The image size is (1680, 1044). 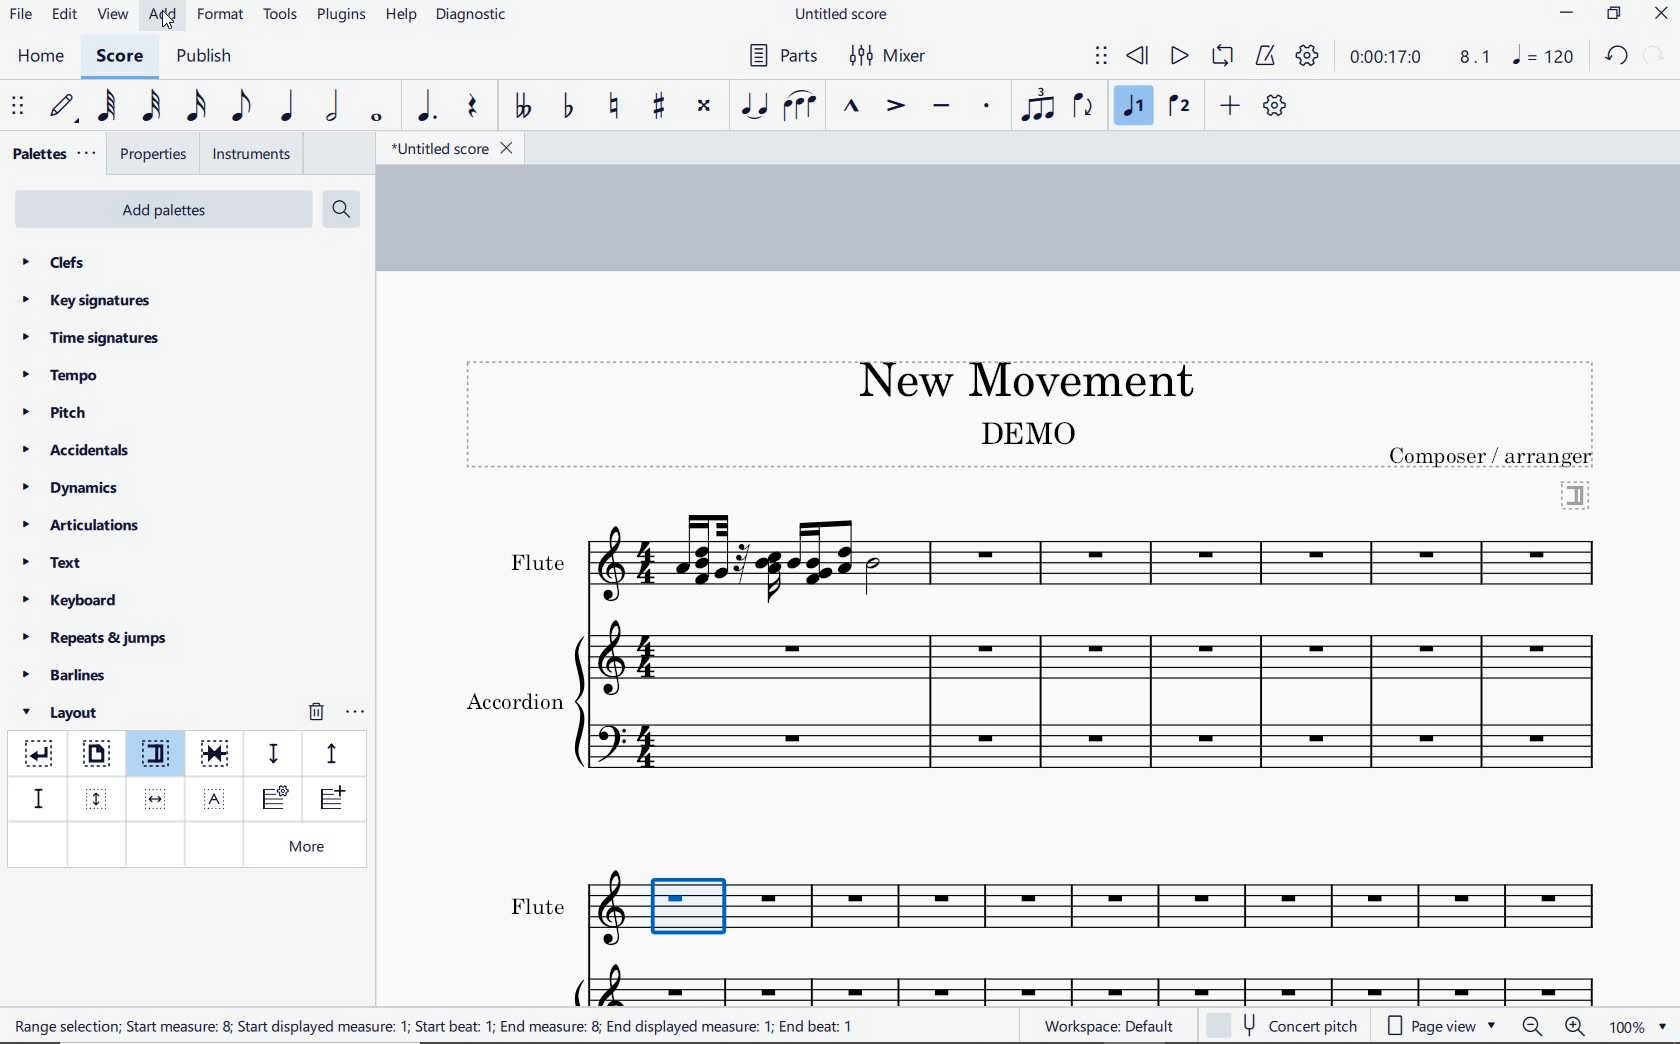 I want to click on view, so click(x=110, y=16).